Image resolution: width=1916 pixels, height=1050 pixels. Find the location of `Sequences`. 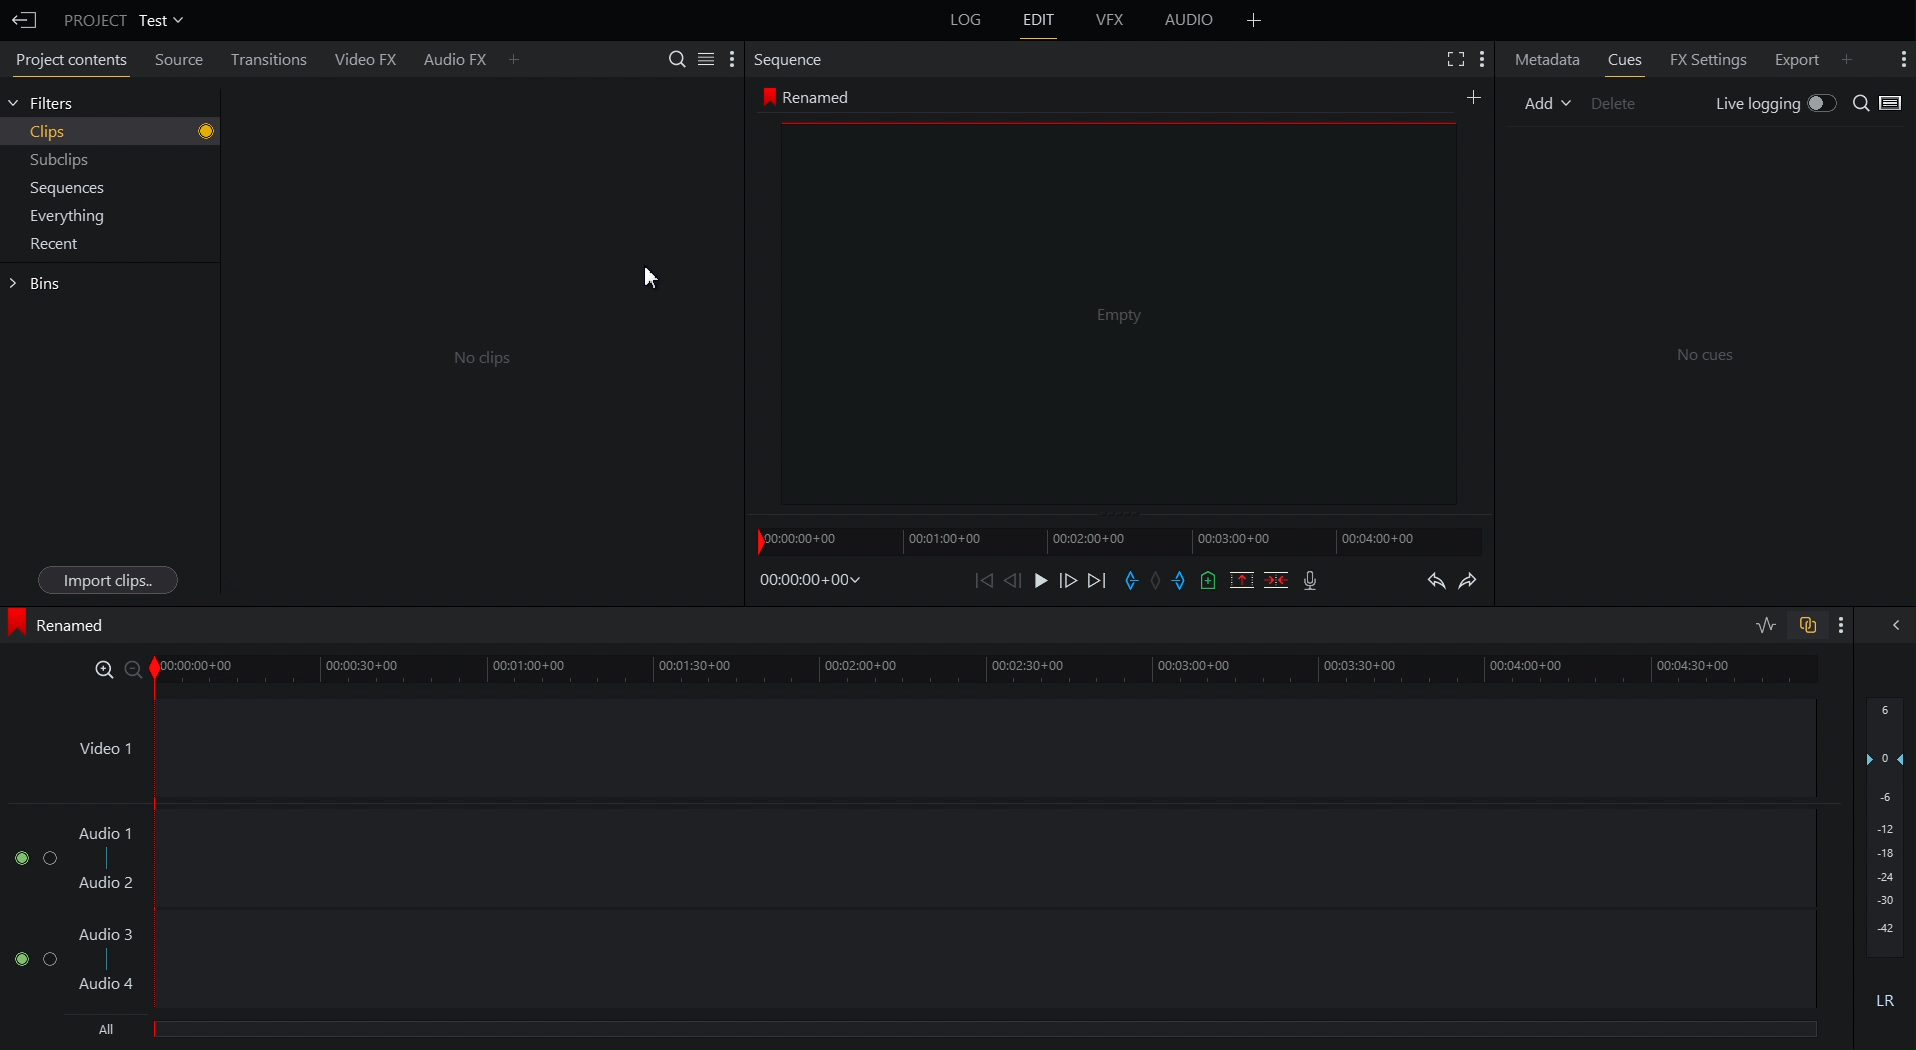

Sequences is located at coordinates (62, 188).